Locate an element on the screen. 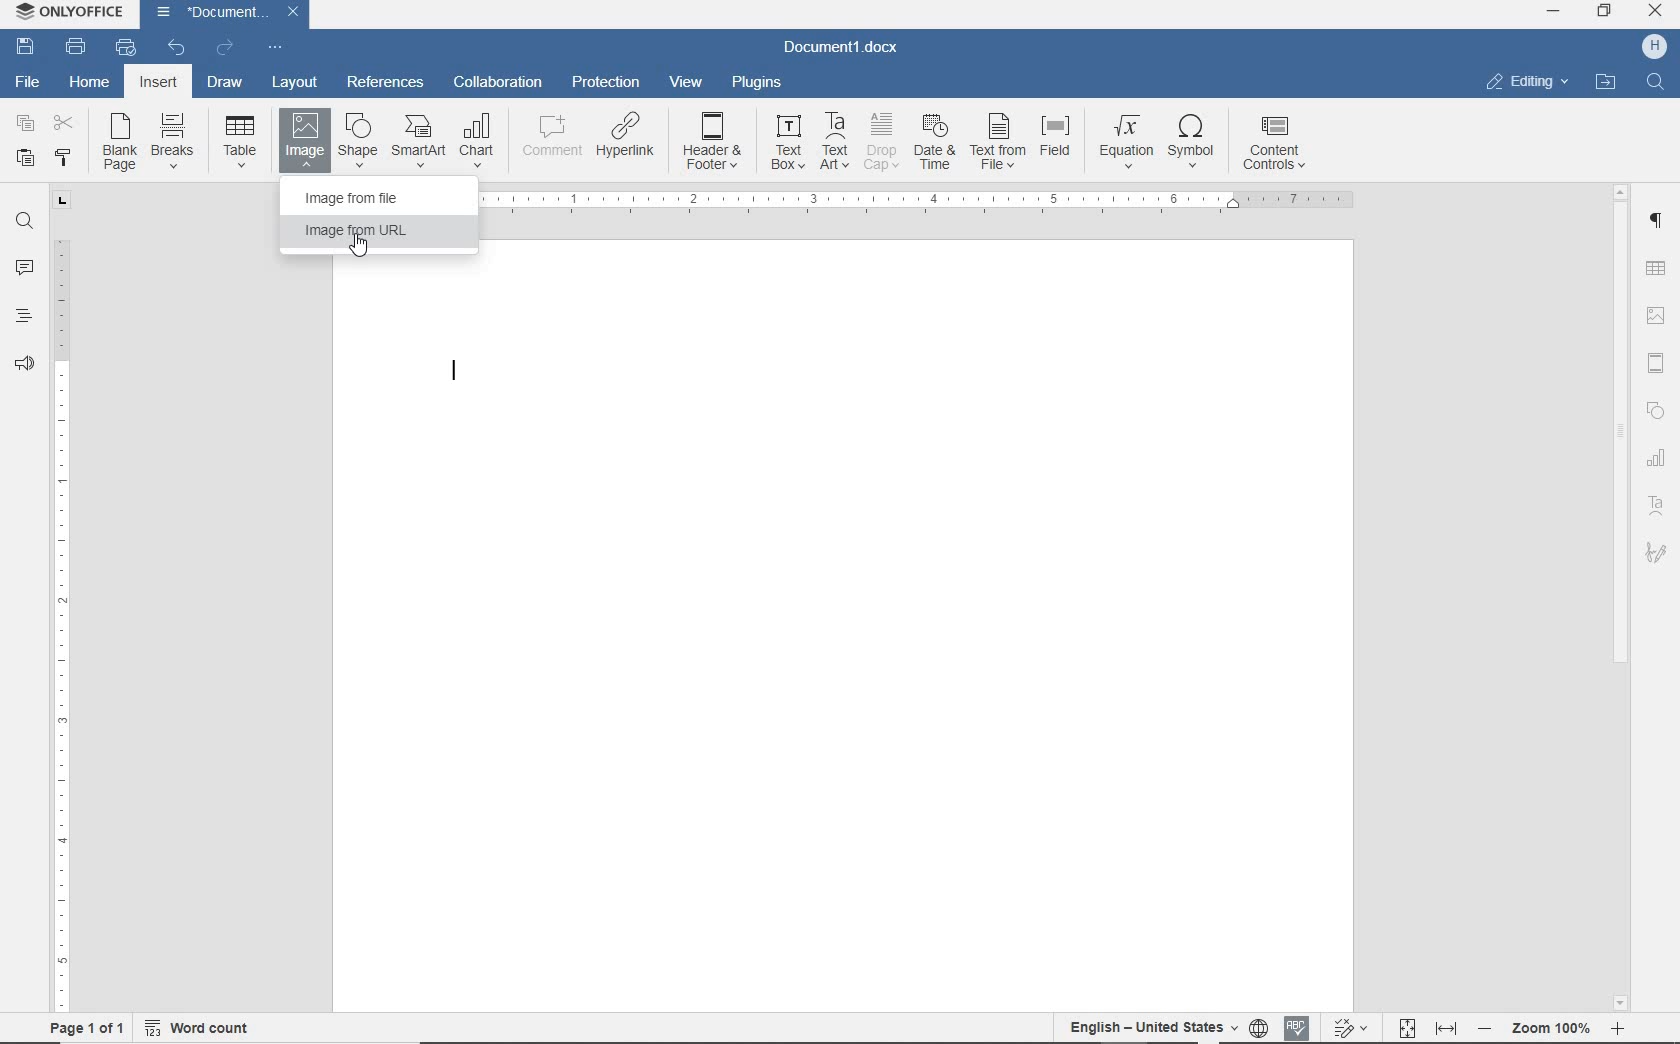  Document1(document name) is located at coordinates (230, 13).